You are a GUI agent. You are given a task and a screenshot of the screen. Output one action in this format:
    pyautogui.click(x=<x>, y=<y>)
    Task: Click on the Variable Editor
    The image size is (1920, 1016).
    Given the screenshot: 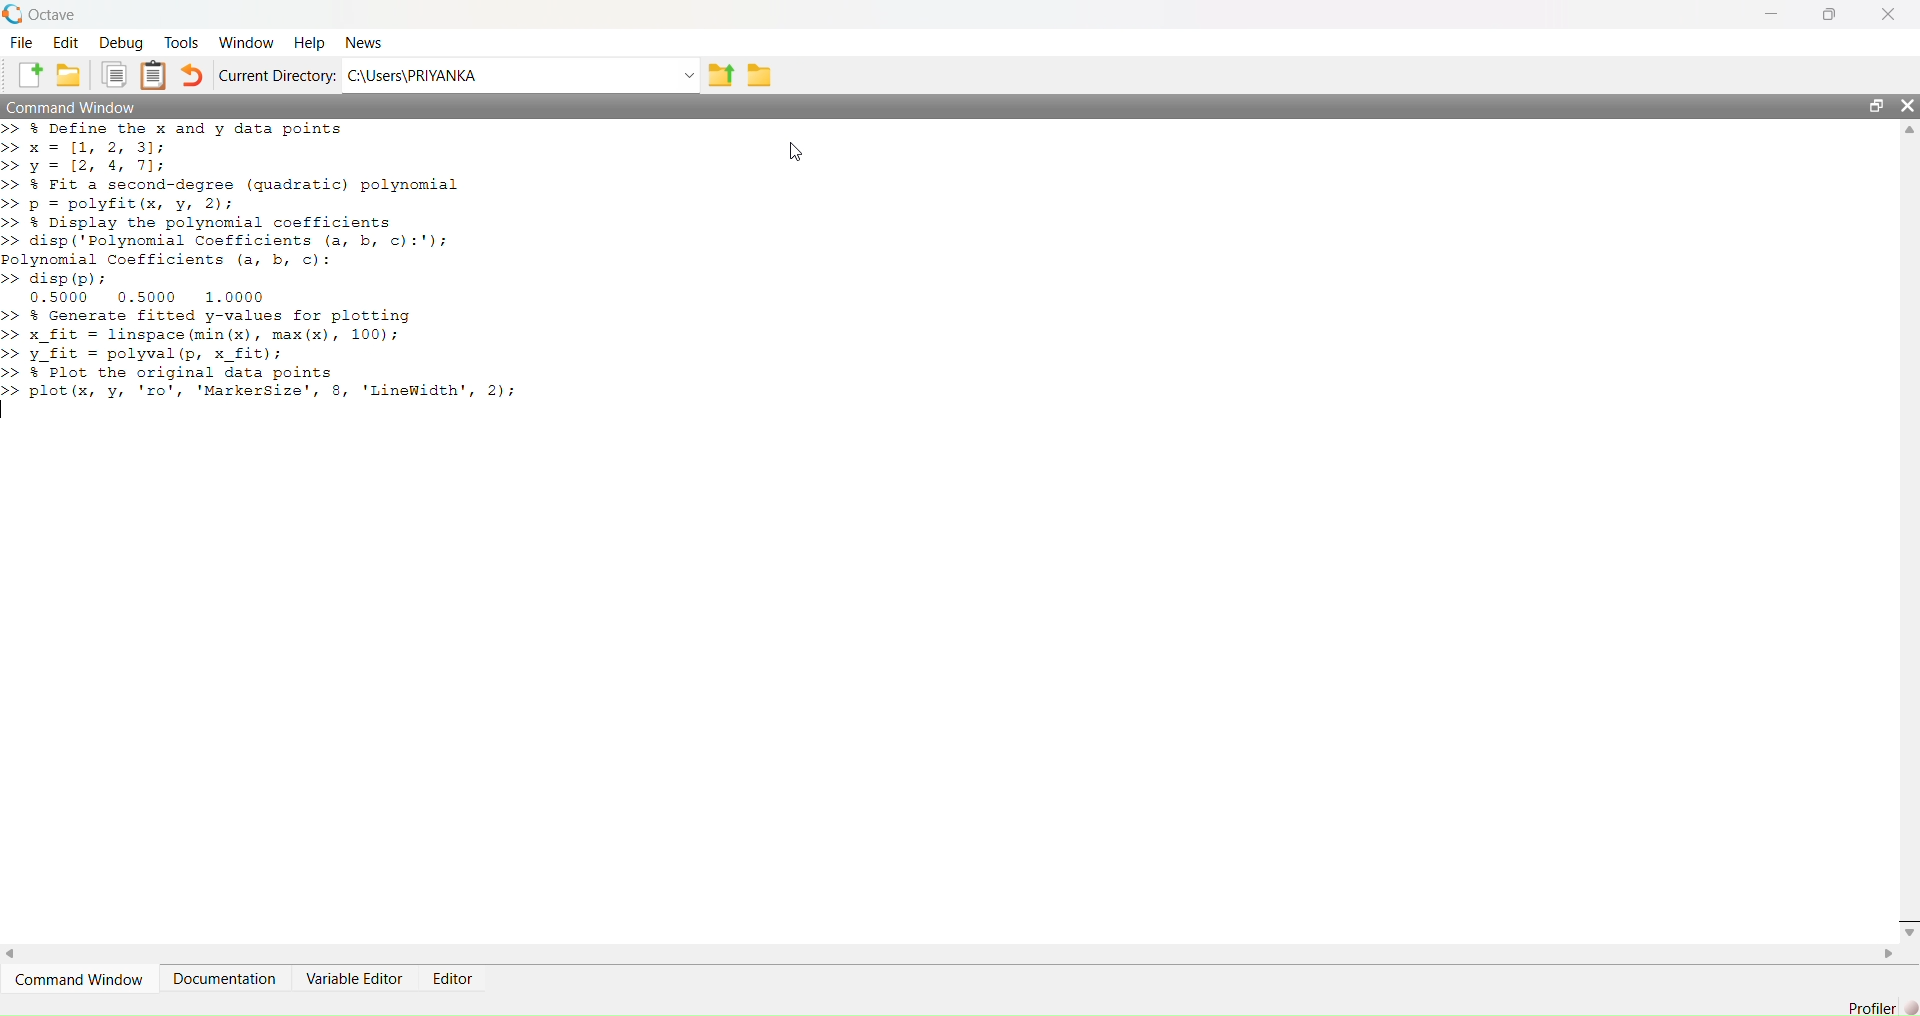 What is the action you would take?
    pyautogui.click(x=355, y=978)
    